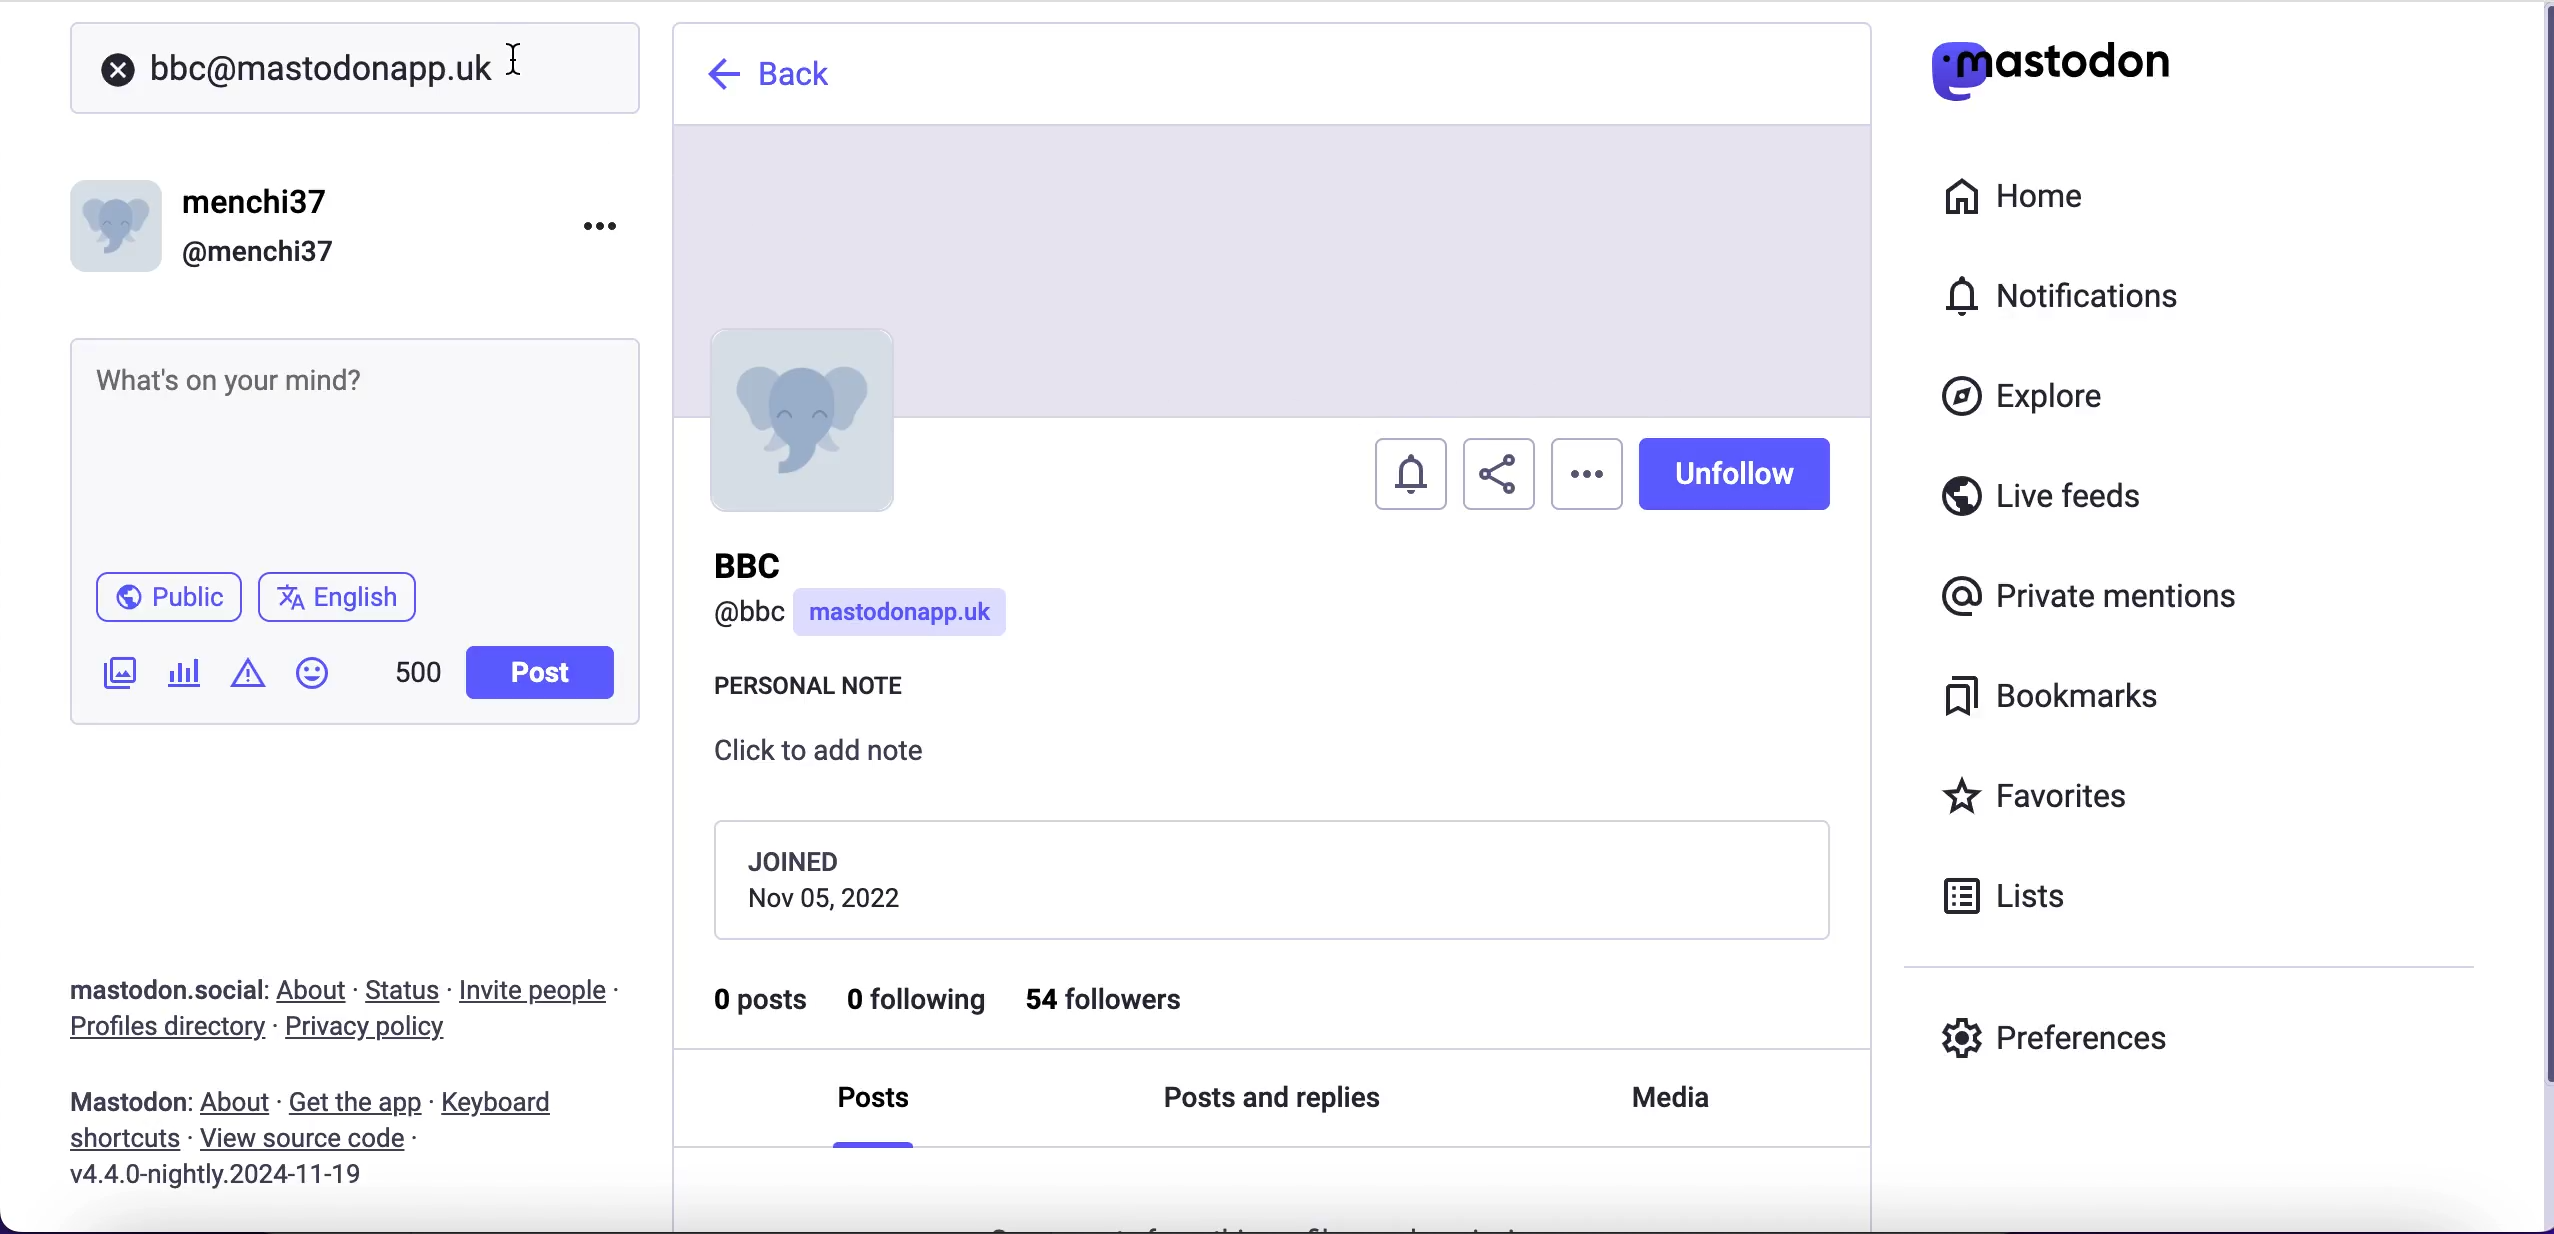  Describe the element at coordinates (316, 990) in the screenshot. I see `about` at that location.